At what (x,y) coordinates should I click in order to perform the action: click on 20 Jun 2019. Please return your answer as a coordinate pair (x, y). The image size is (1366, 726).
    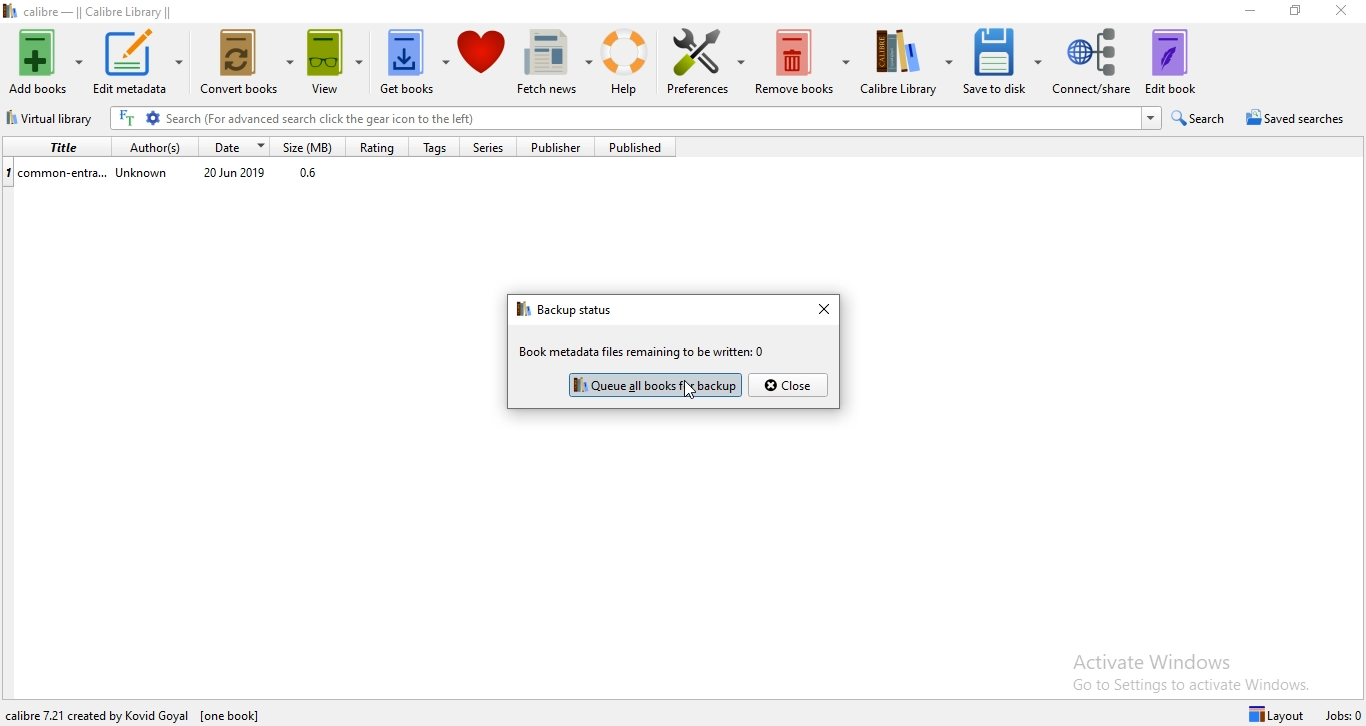
    Looking at the image, I should click on (236, 174).